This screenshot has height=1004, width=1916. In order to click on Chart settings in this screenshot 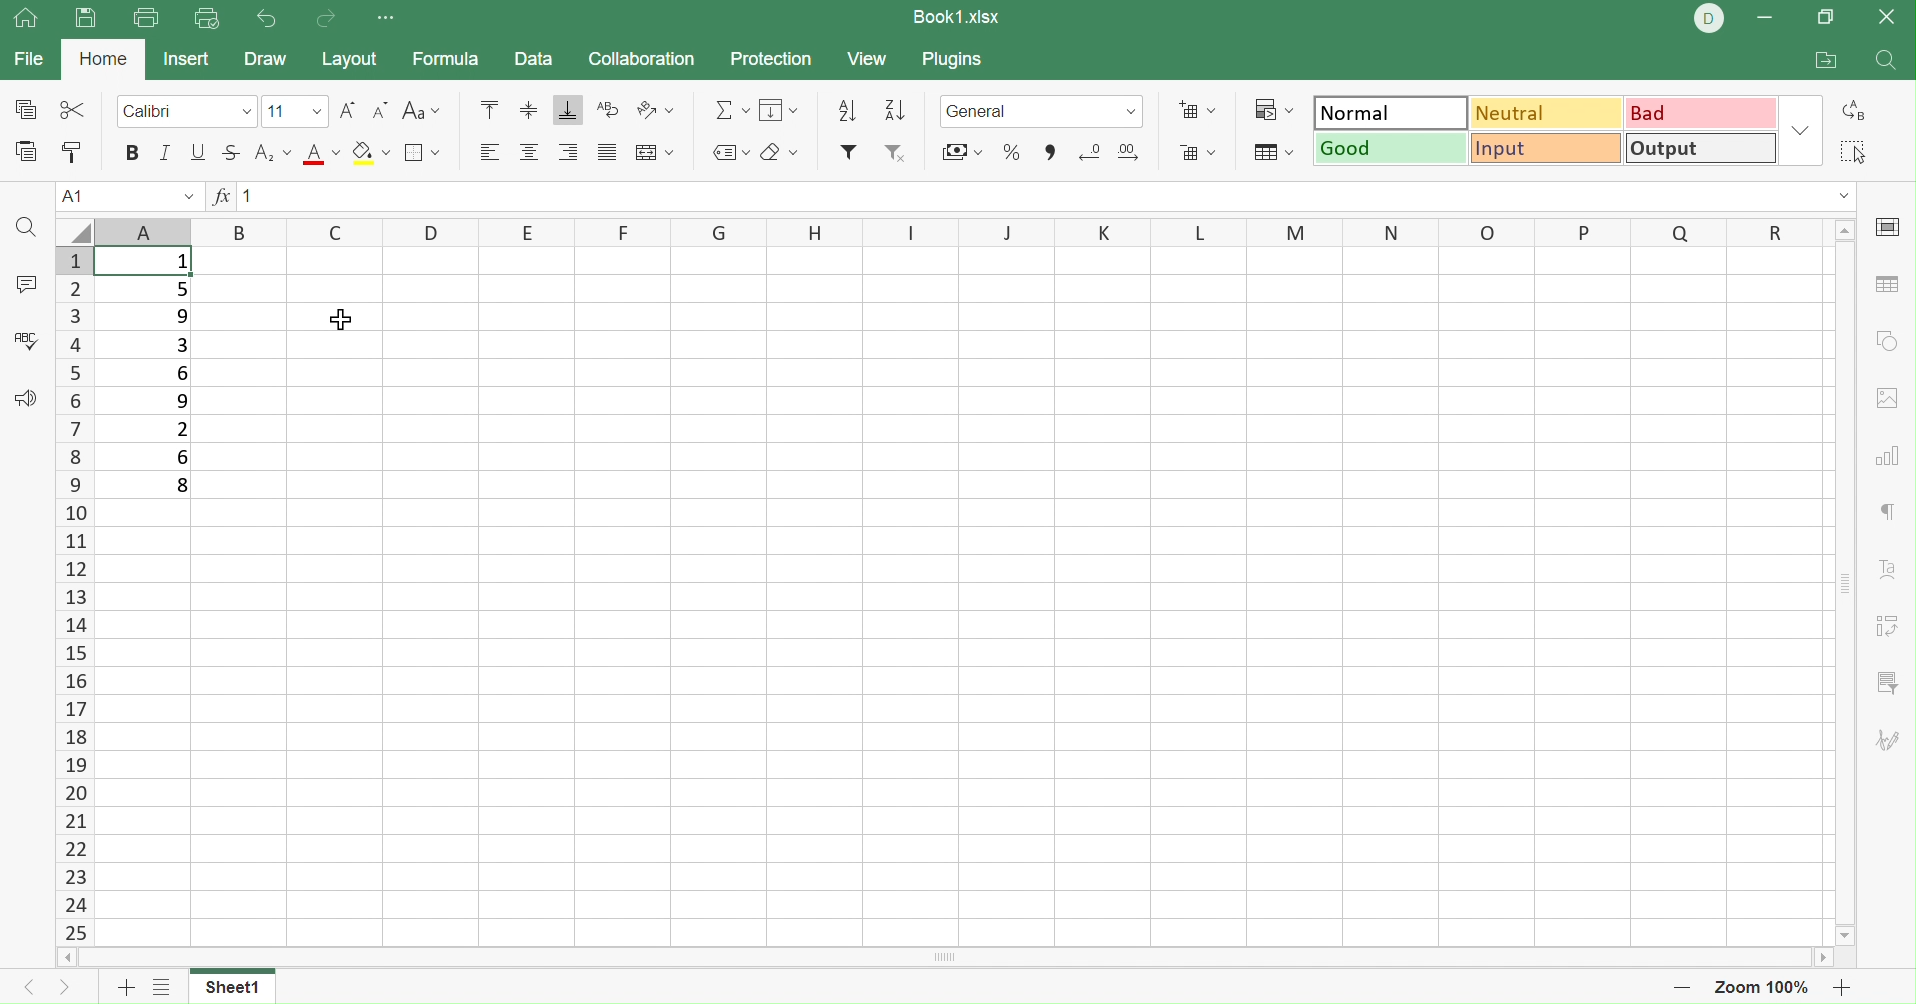, I will do `click(1889, 452)`.